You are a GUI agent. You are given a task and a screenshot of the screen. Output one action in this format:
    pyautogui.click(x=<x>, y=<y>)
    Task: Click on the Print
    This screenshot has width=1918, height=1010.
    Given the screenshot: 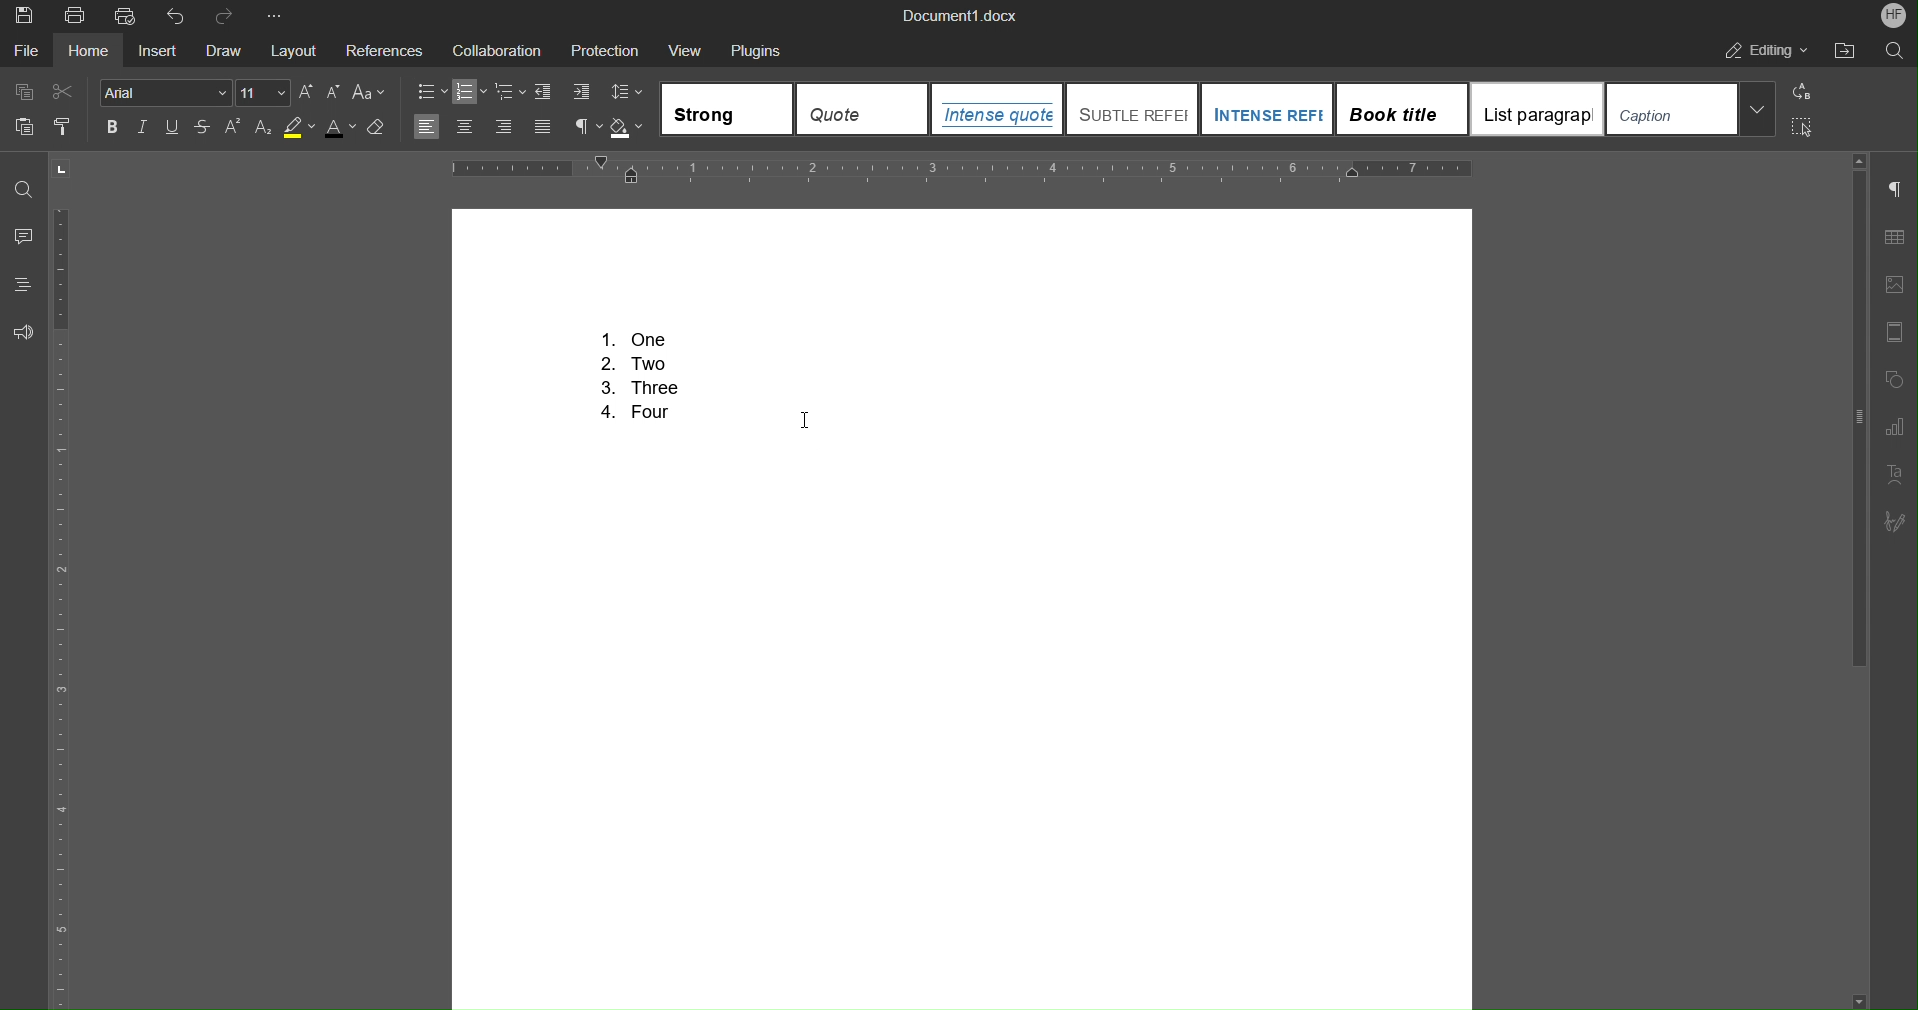 What is the action you would take?
    pyautogui.click(x=78, y=14)
    